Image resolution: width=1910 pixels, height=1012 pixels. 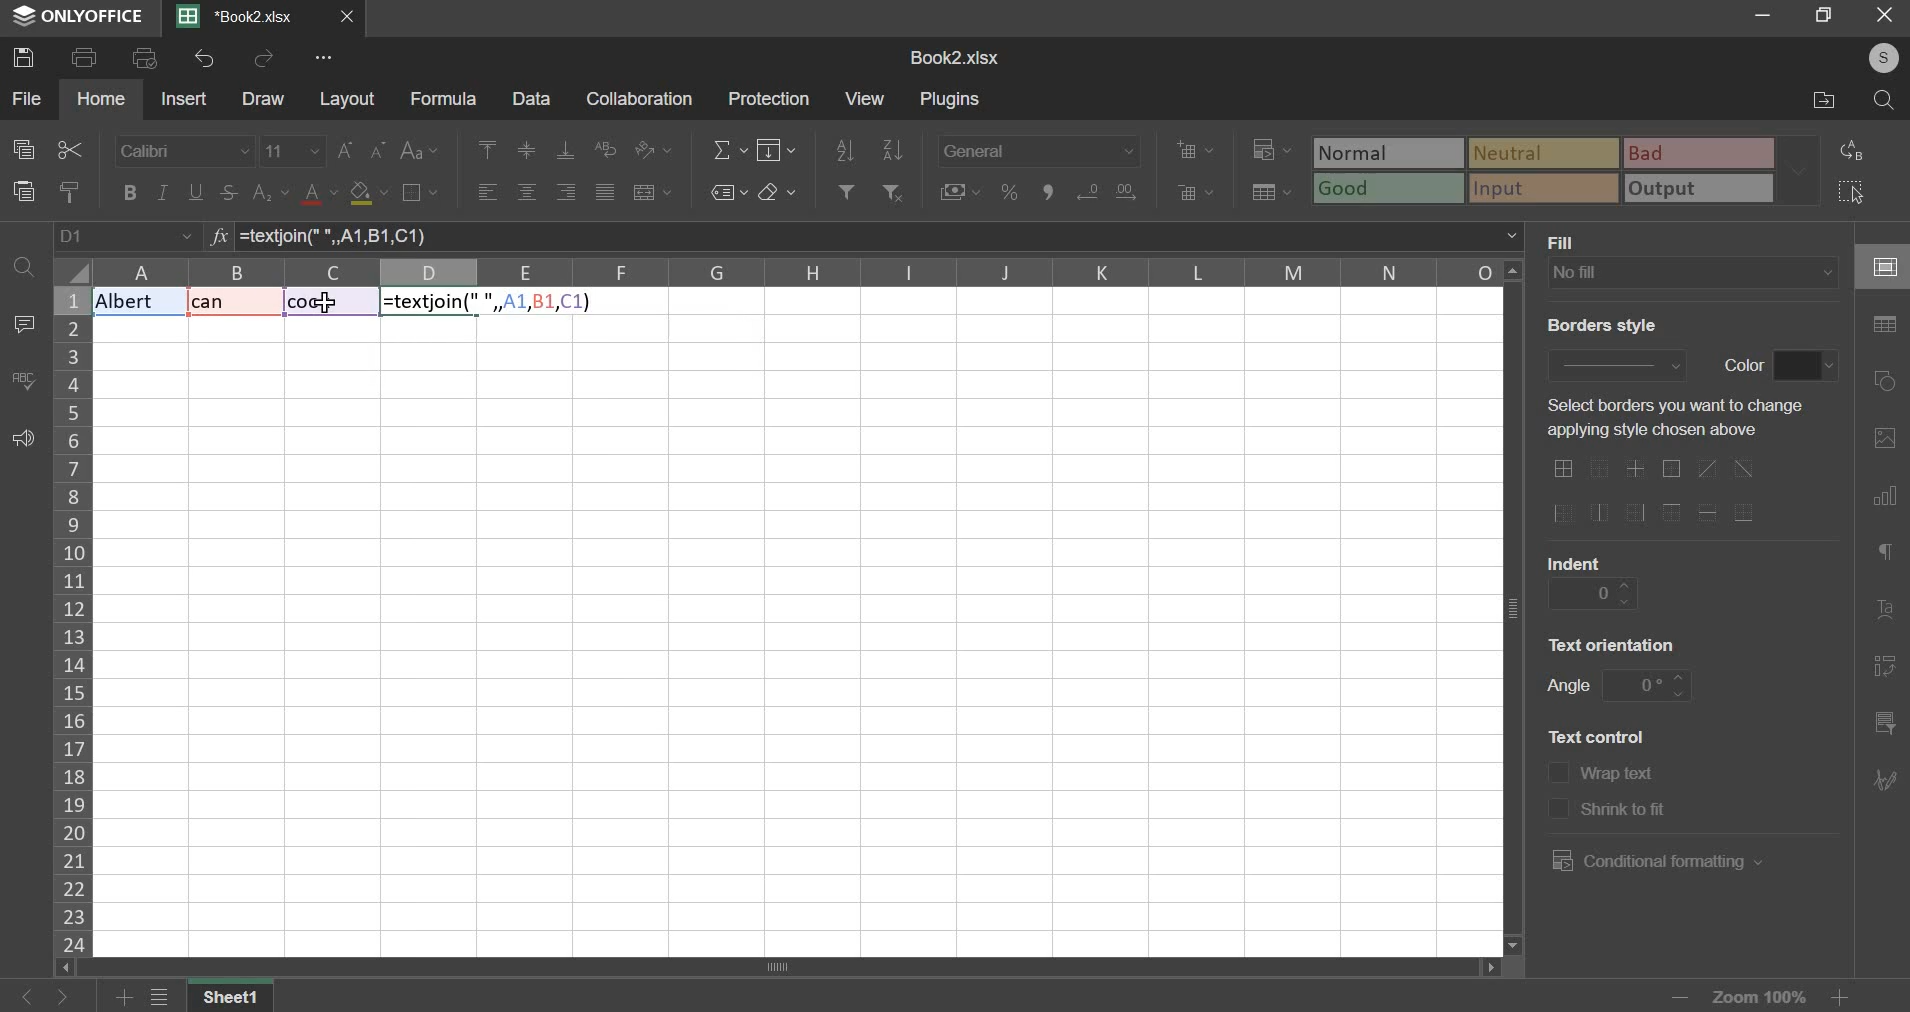 What do you see at coordinates (1757, 17) in the screenshot?
I see `minimize` at bounding box center [1757, 17].